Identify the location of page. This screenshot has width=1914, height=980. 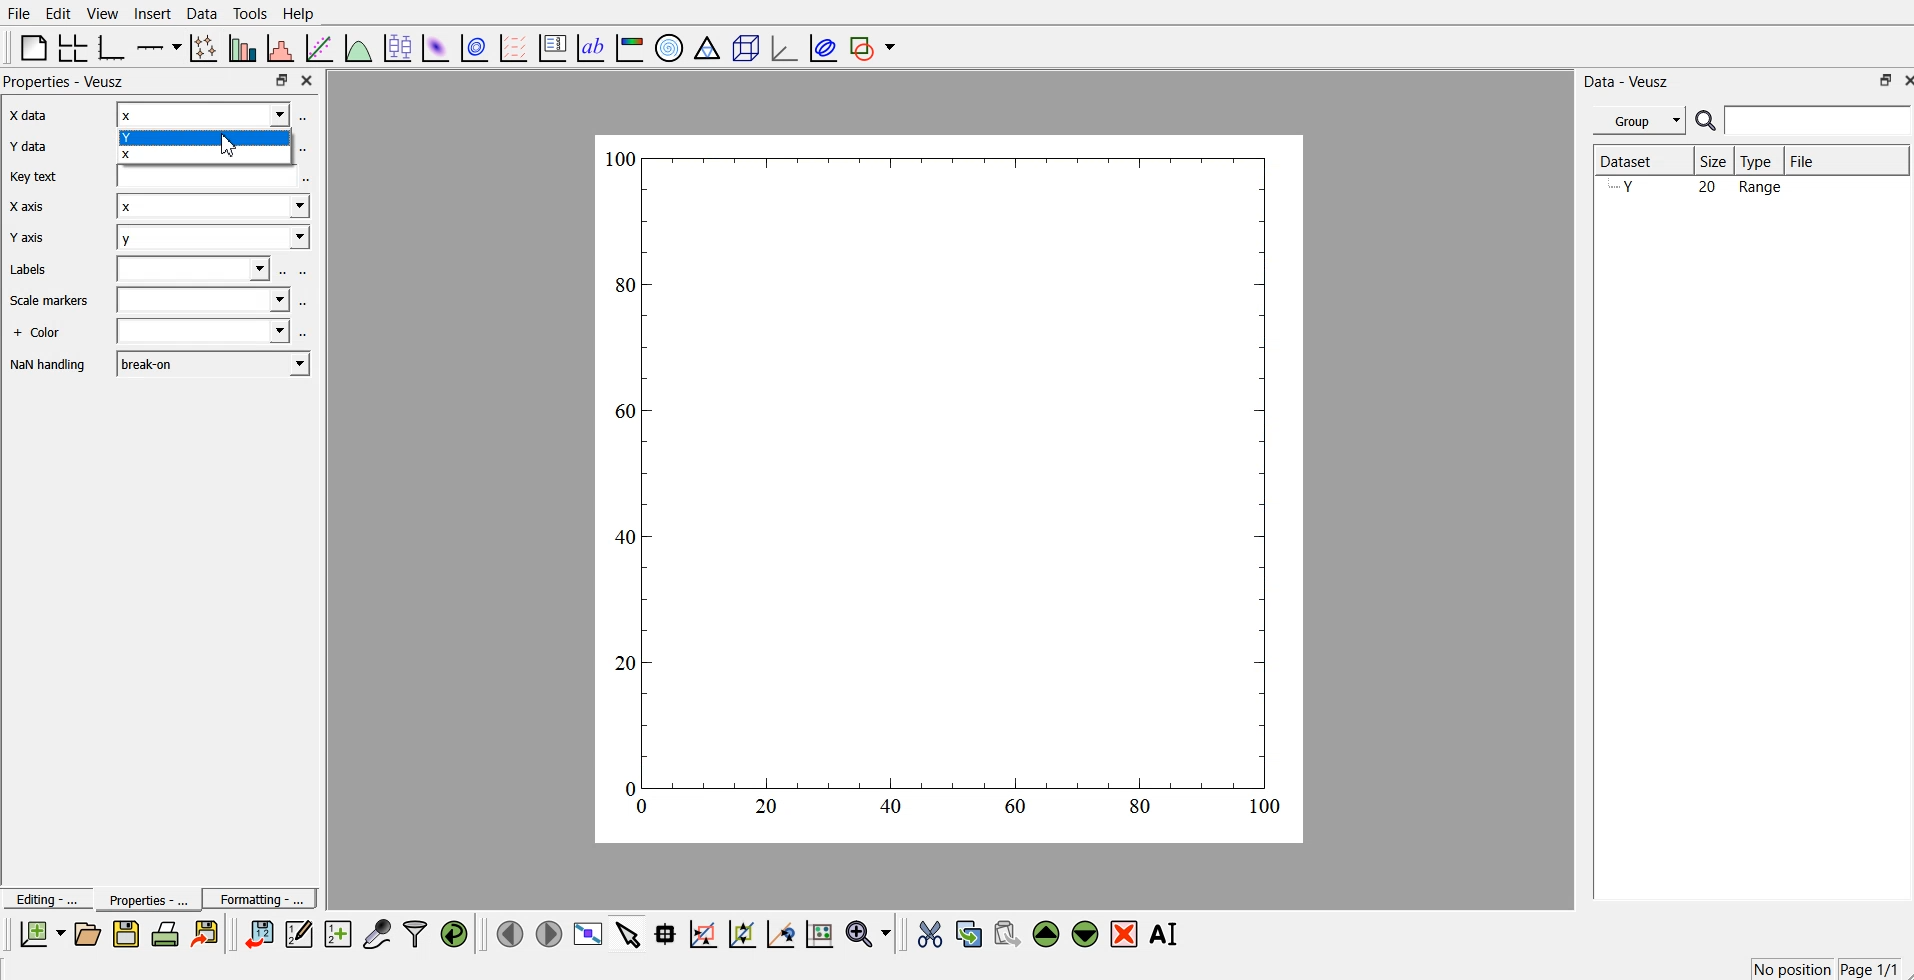
(952, 487).